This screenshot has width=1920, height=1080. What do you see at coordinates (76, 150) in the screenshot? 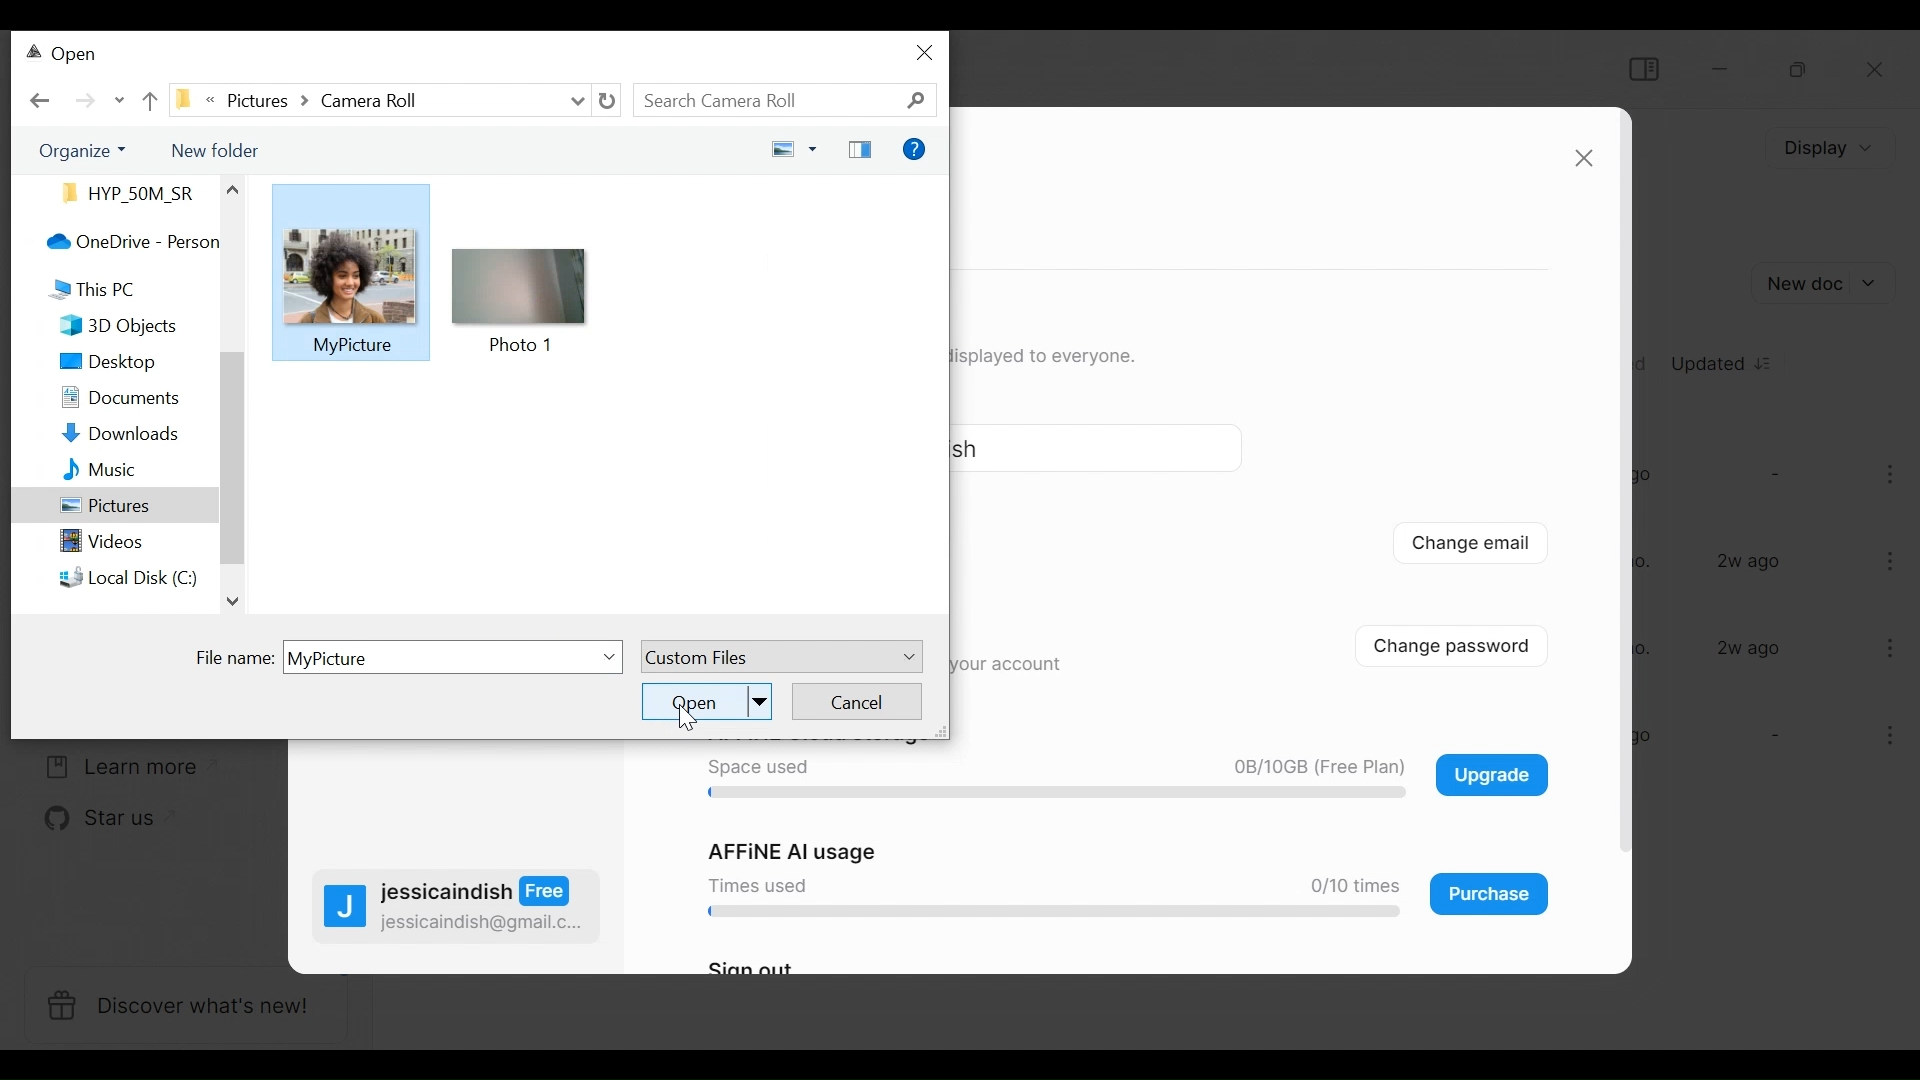
I see `Organize` at bounding box center [76, 150].